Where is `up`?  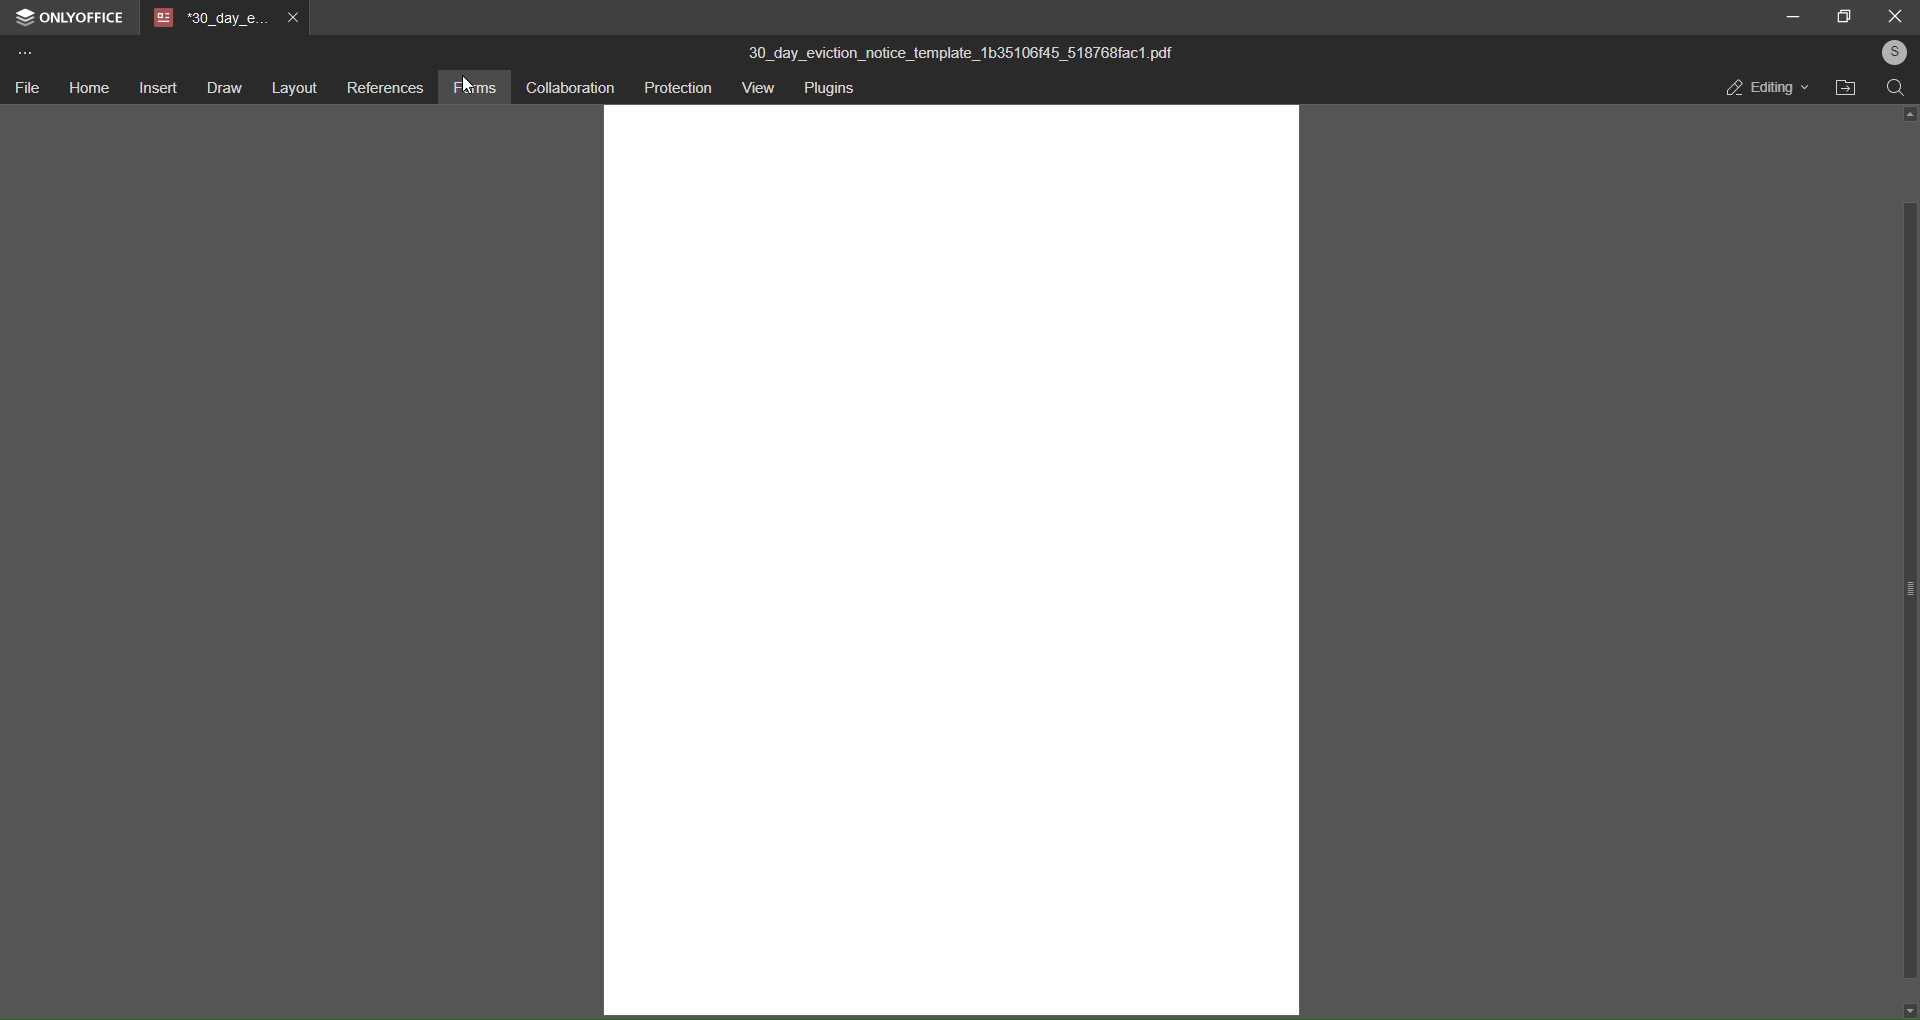 up is located at coordinates (1907, 114).